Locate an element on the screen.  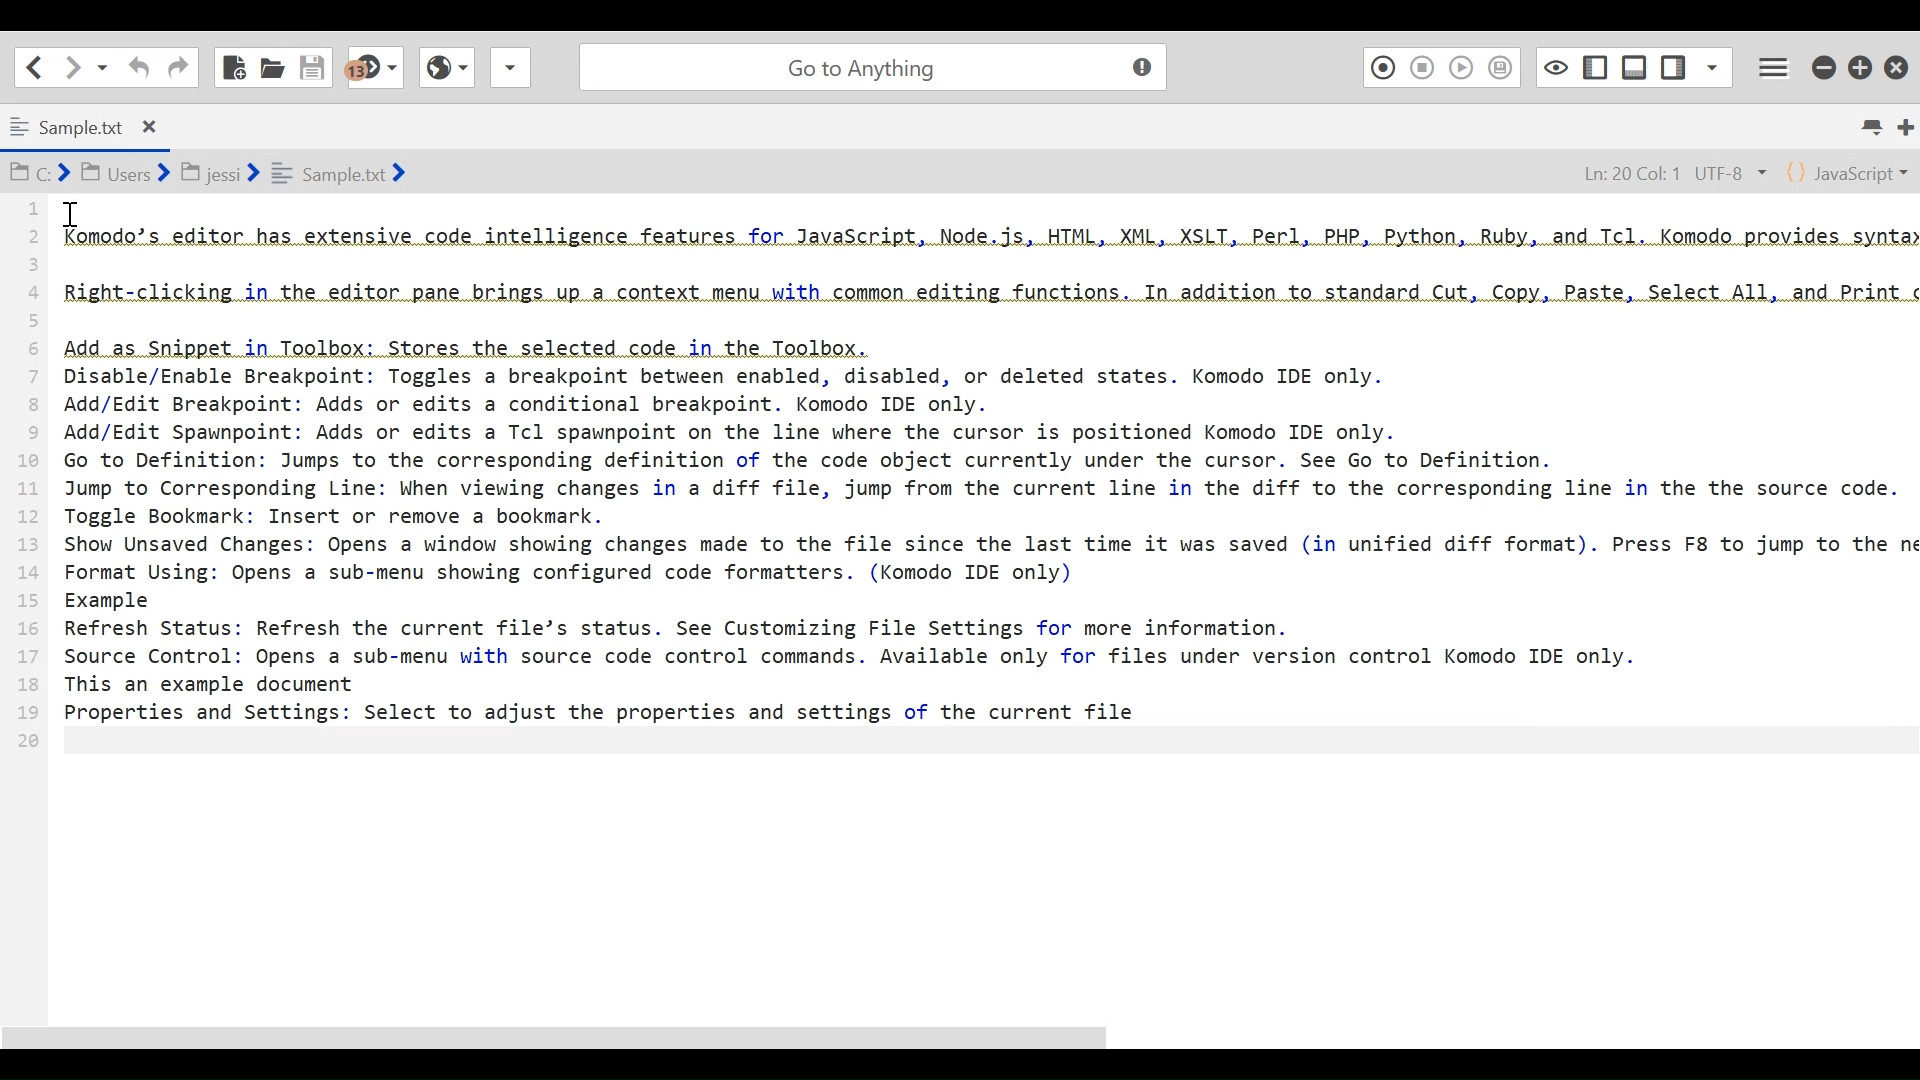
New Tab is located at coordinates (1905, 126).